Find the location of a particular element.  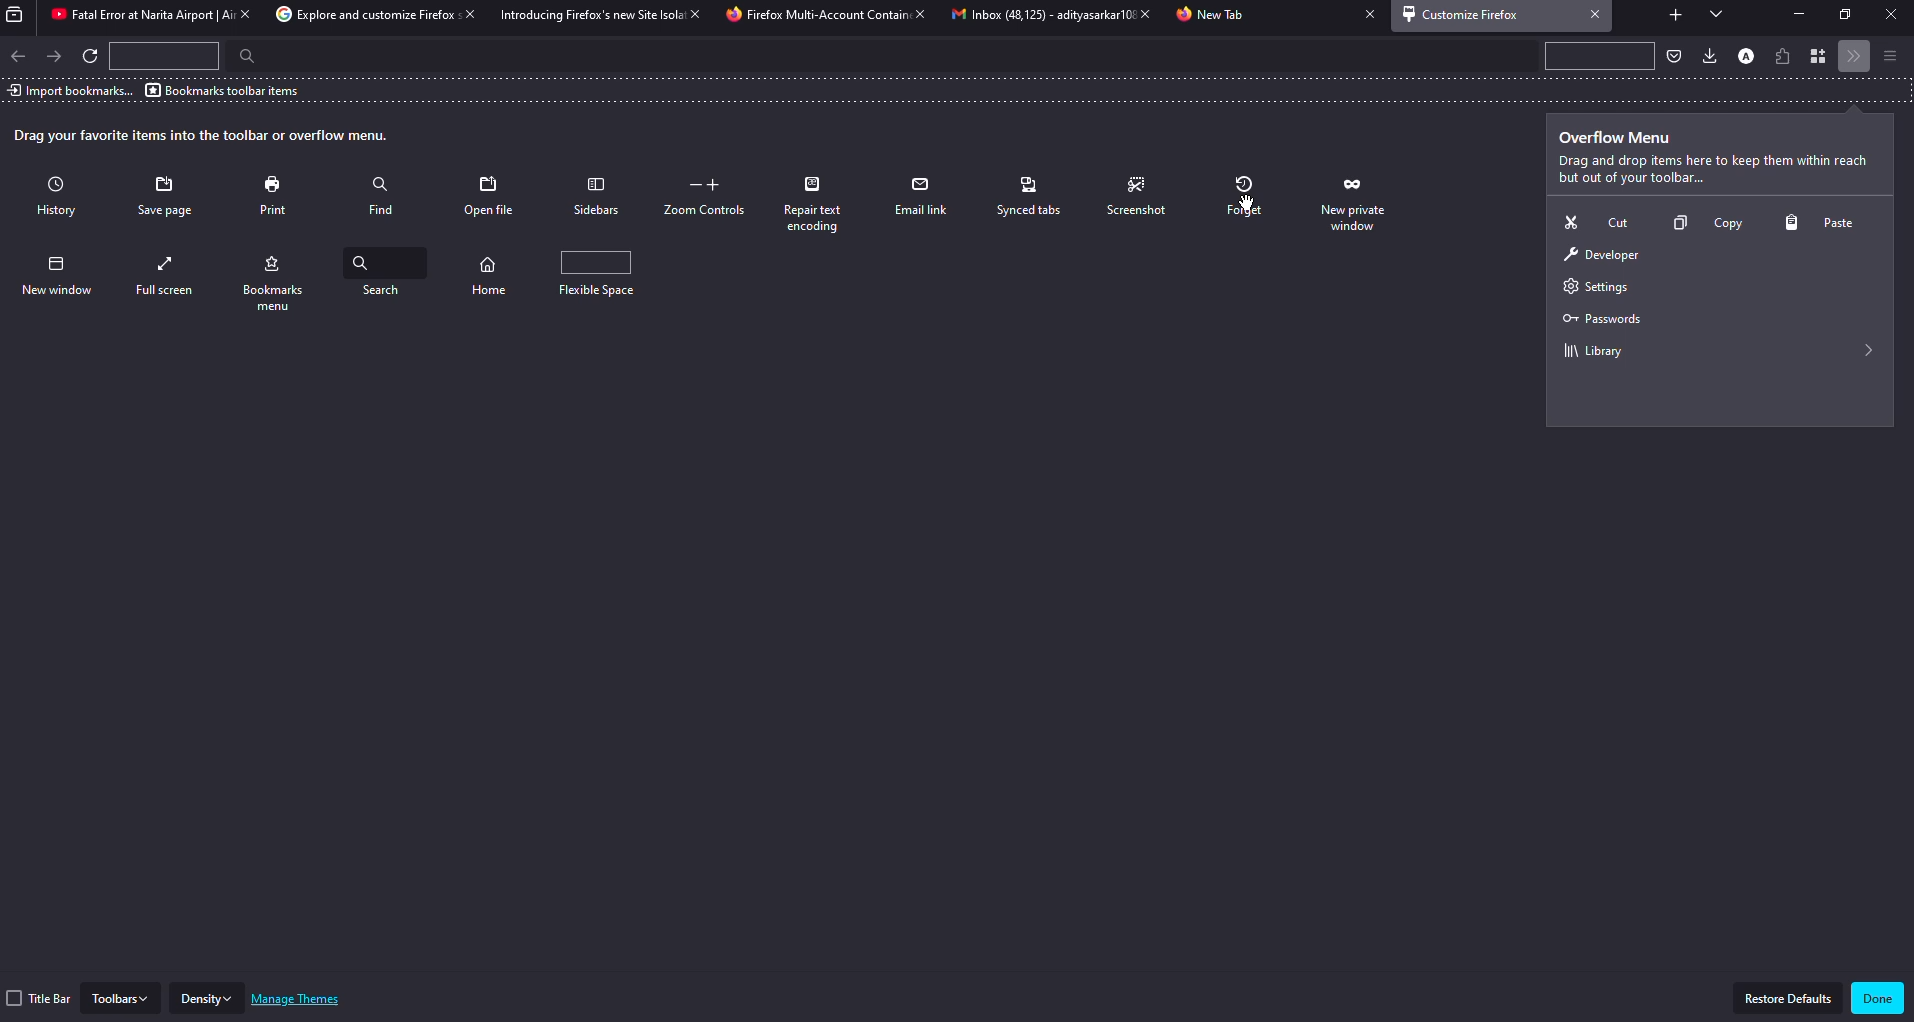

close is located at coordinates (1596, 14).